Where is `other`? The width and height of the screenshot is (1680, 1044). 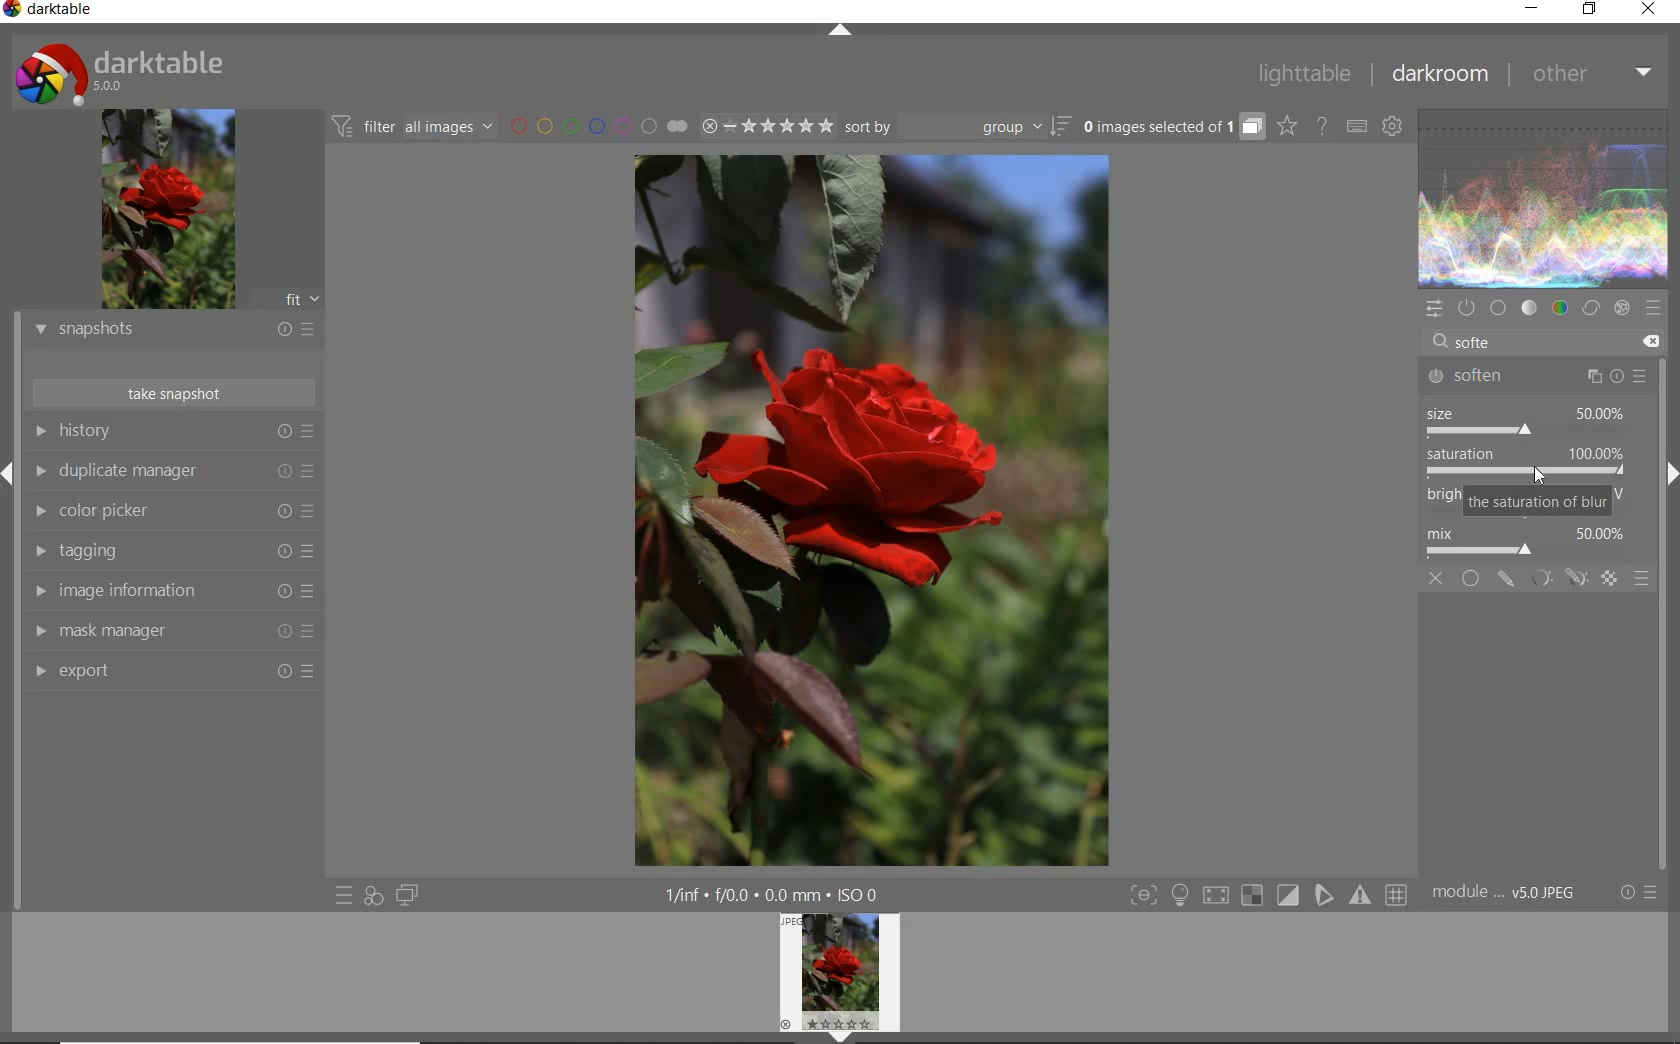 other is located at coordinates (1590, 76).